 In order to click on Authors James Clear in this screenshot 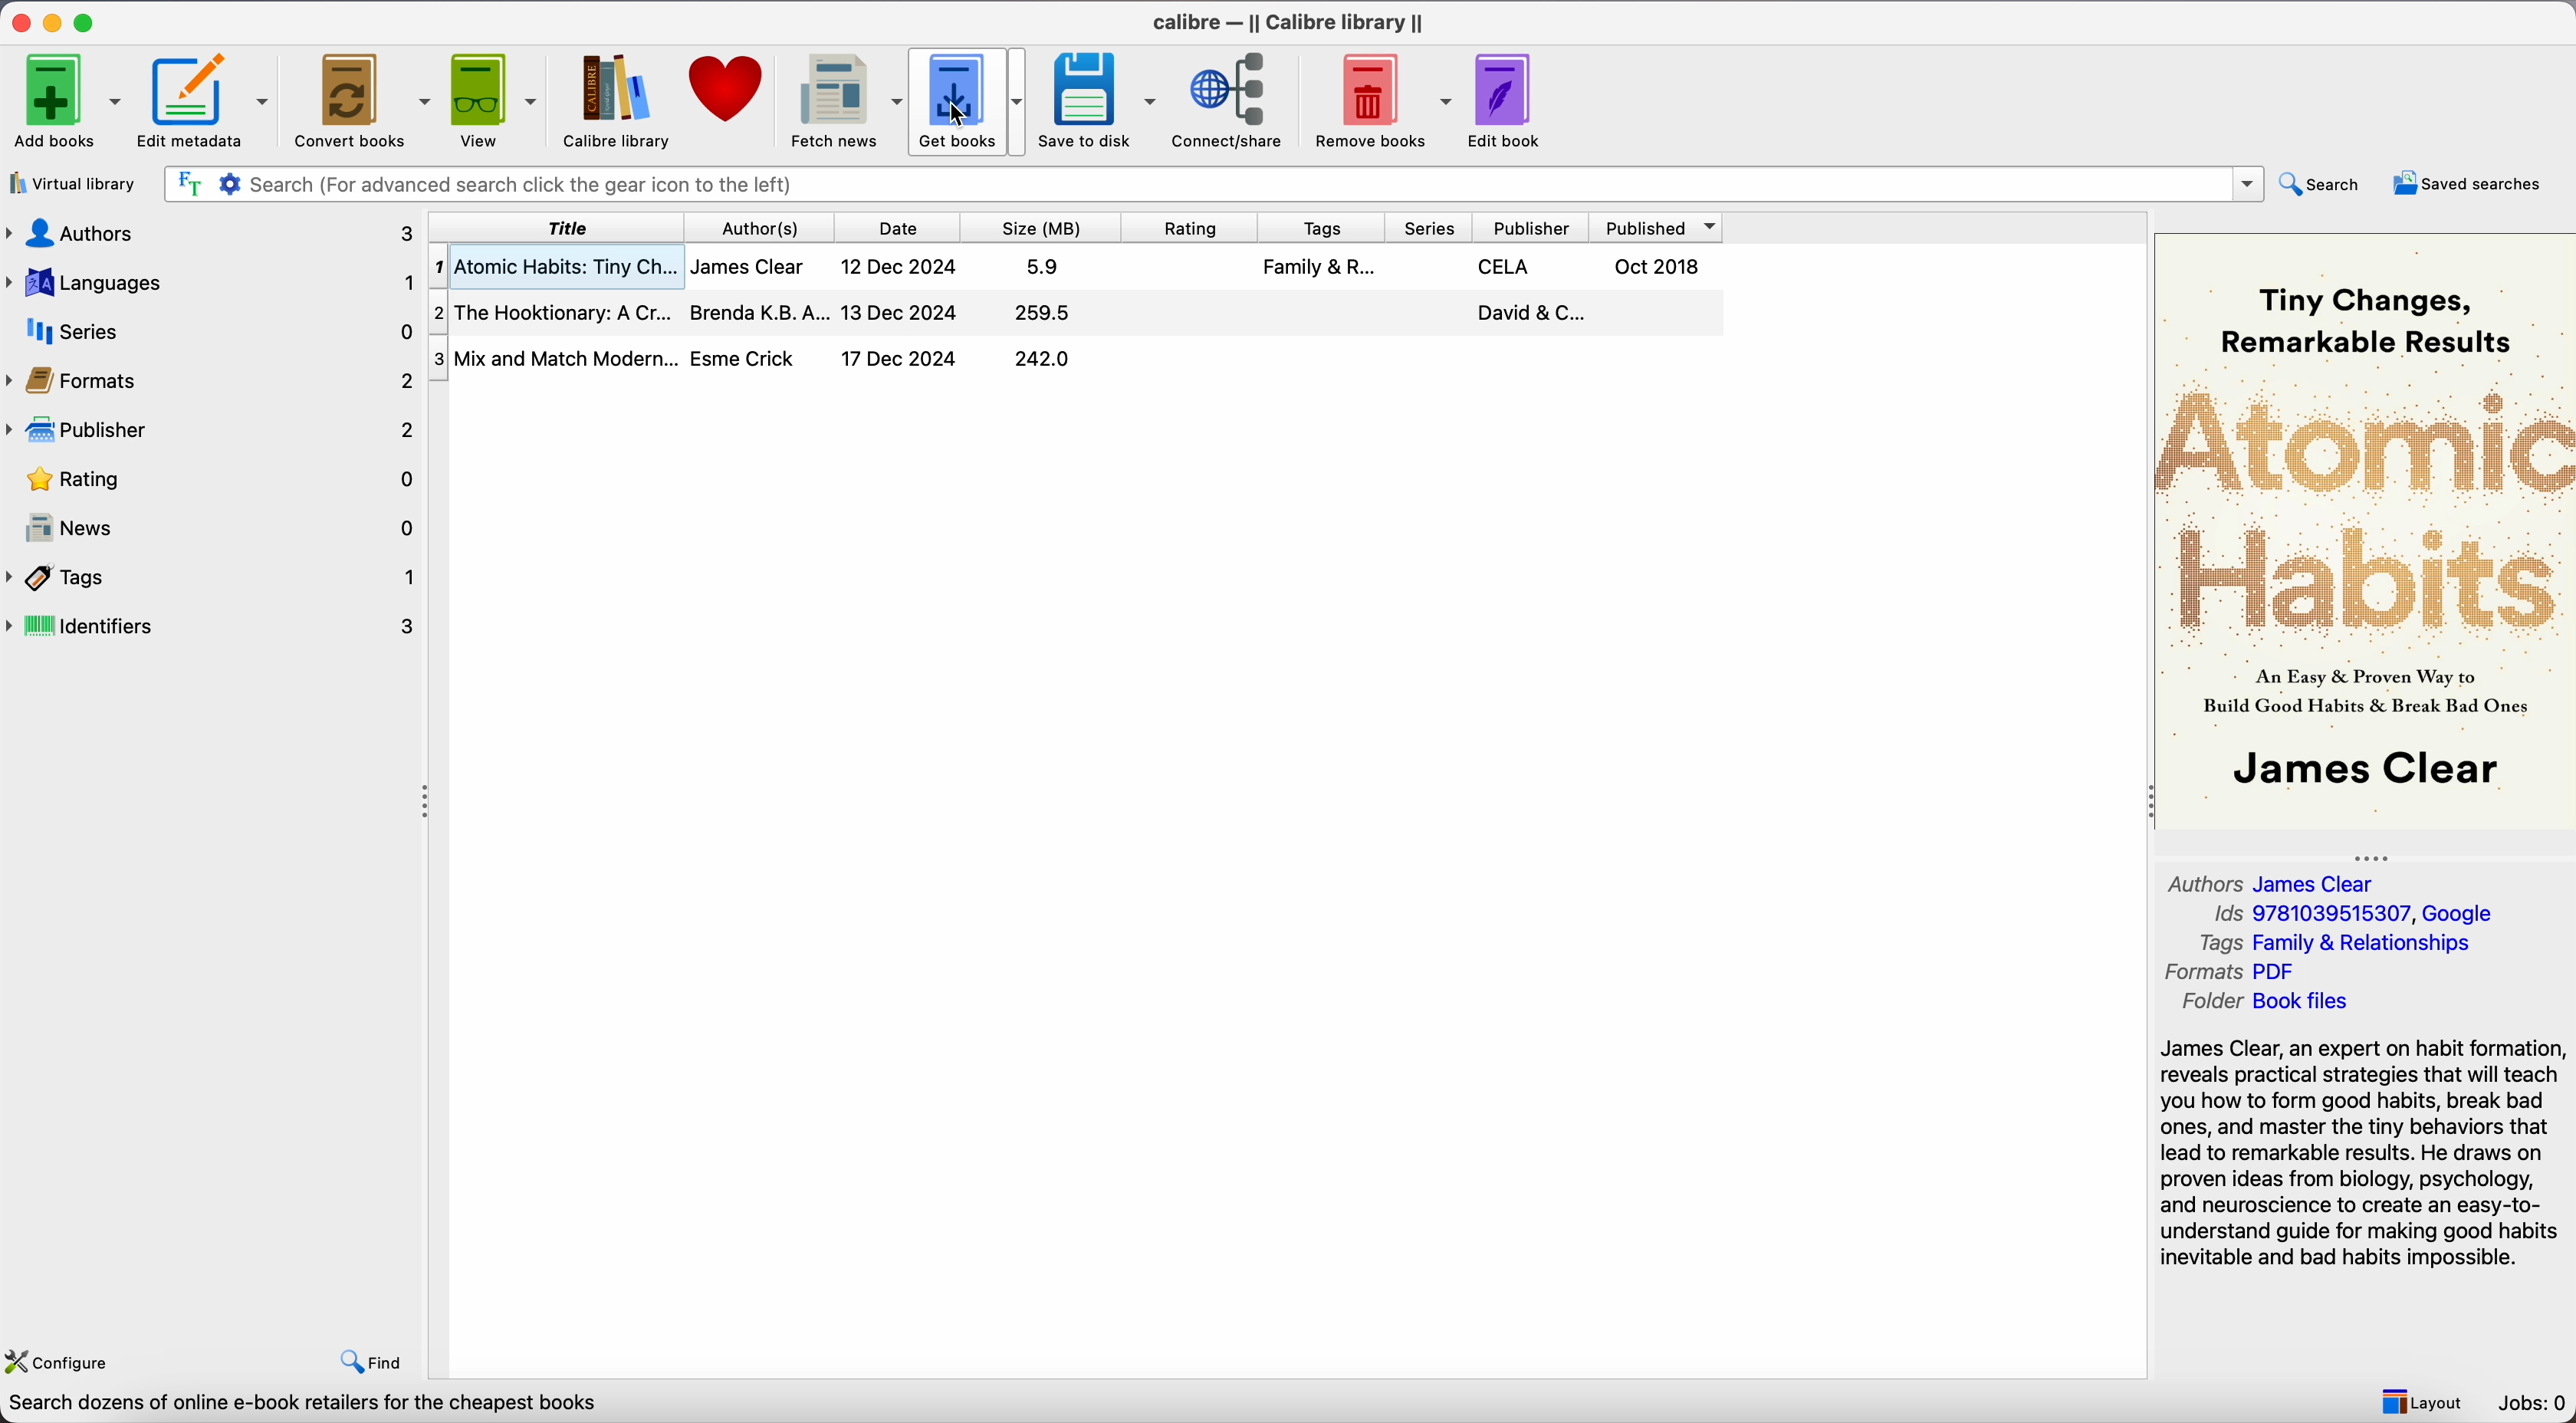, I will do `click(2275, 881)`.